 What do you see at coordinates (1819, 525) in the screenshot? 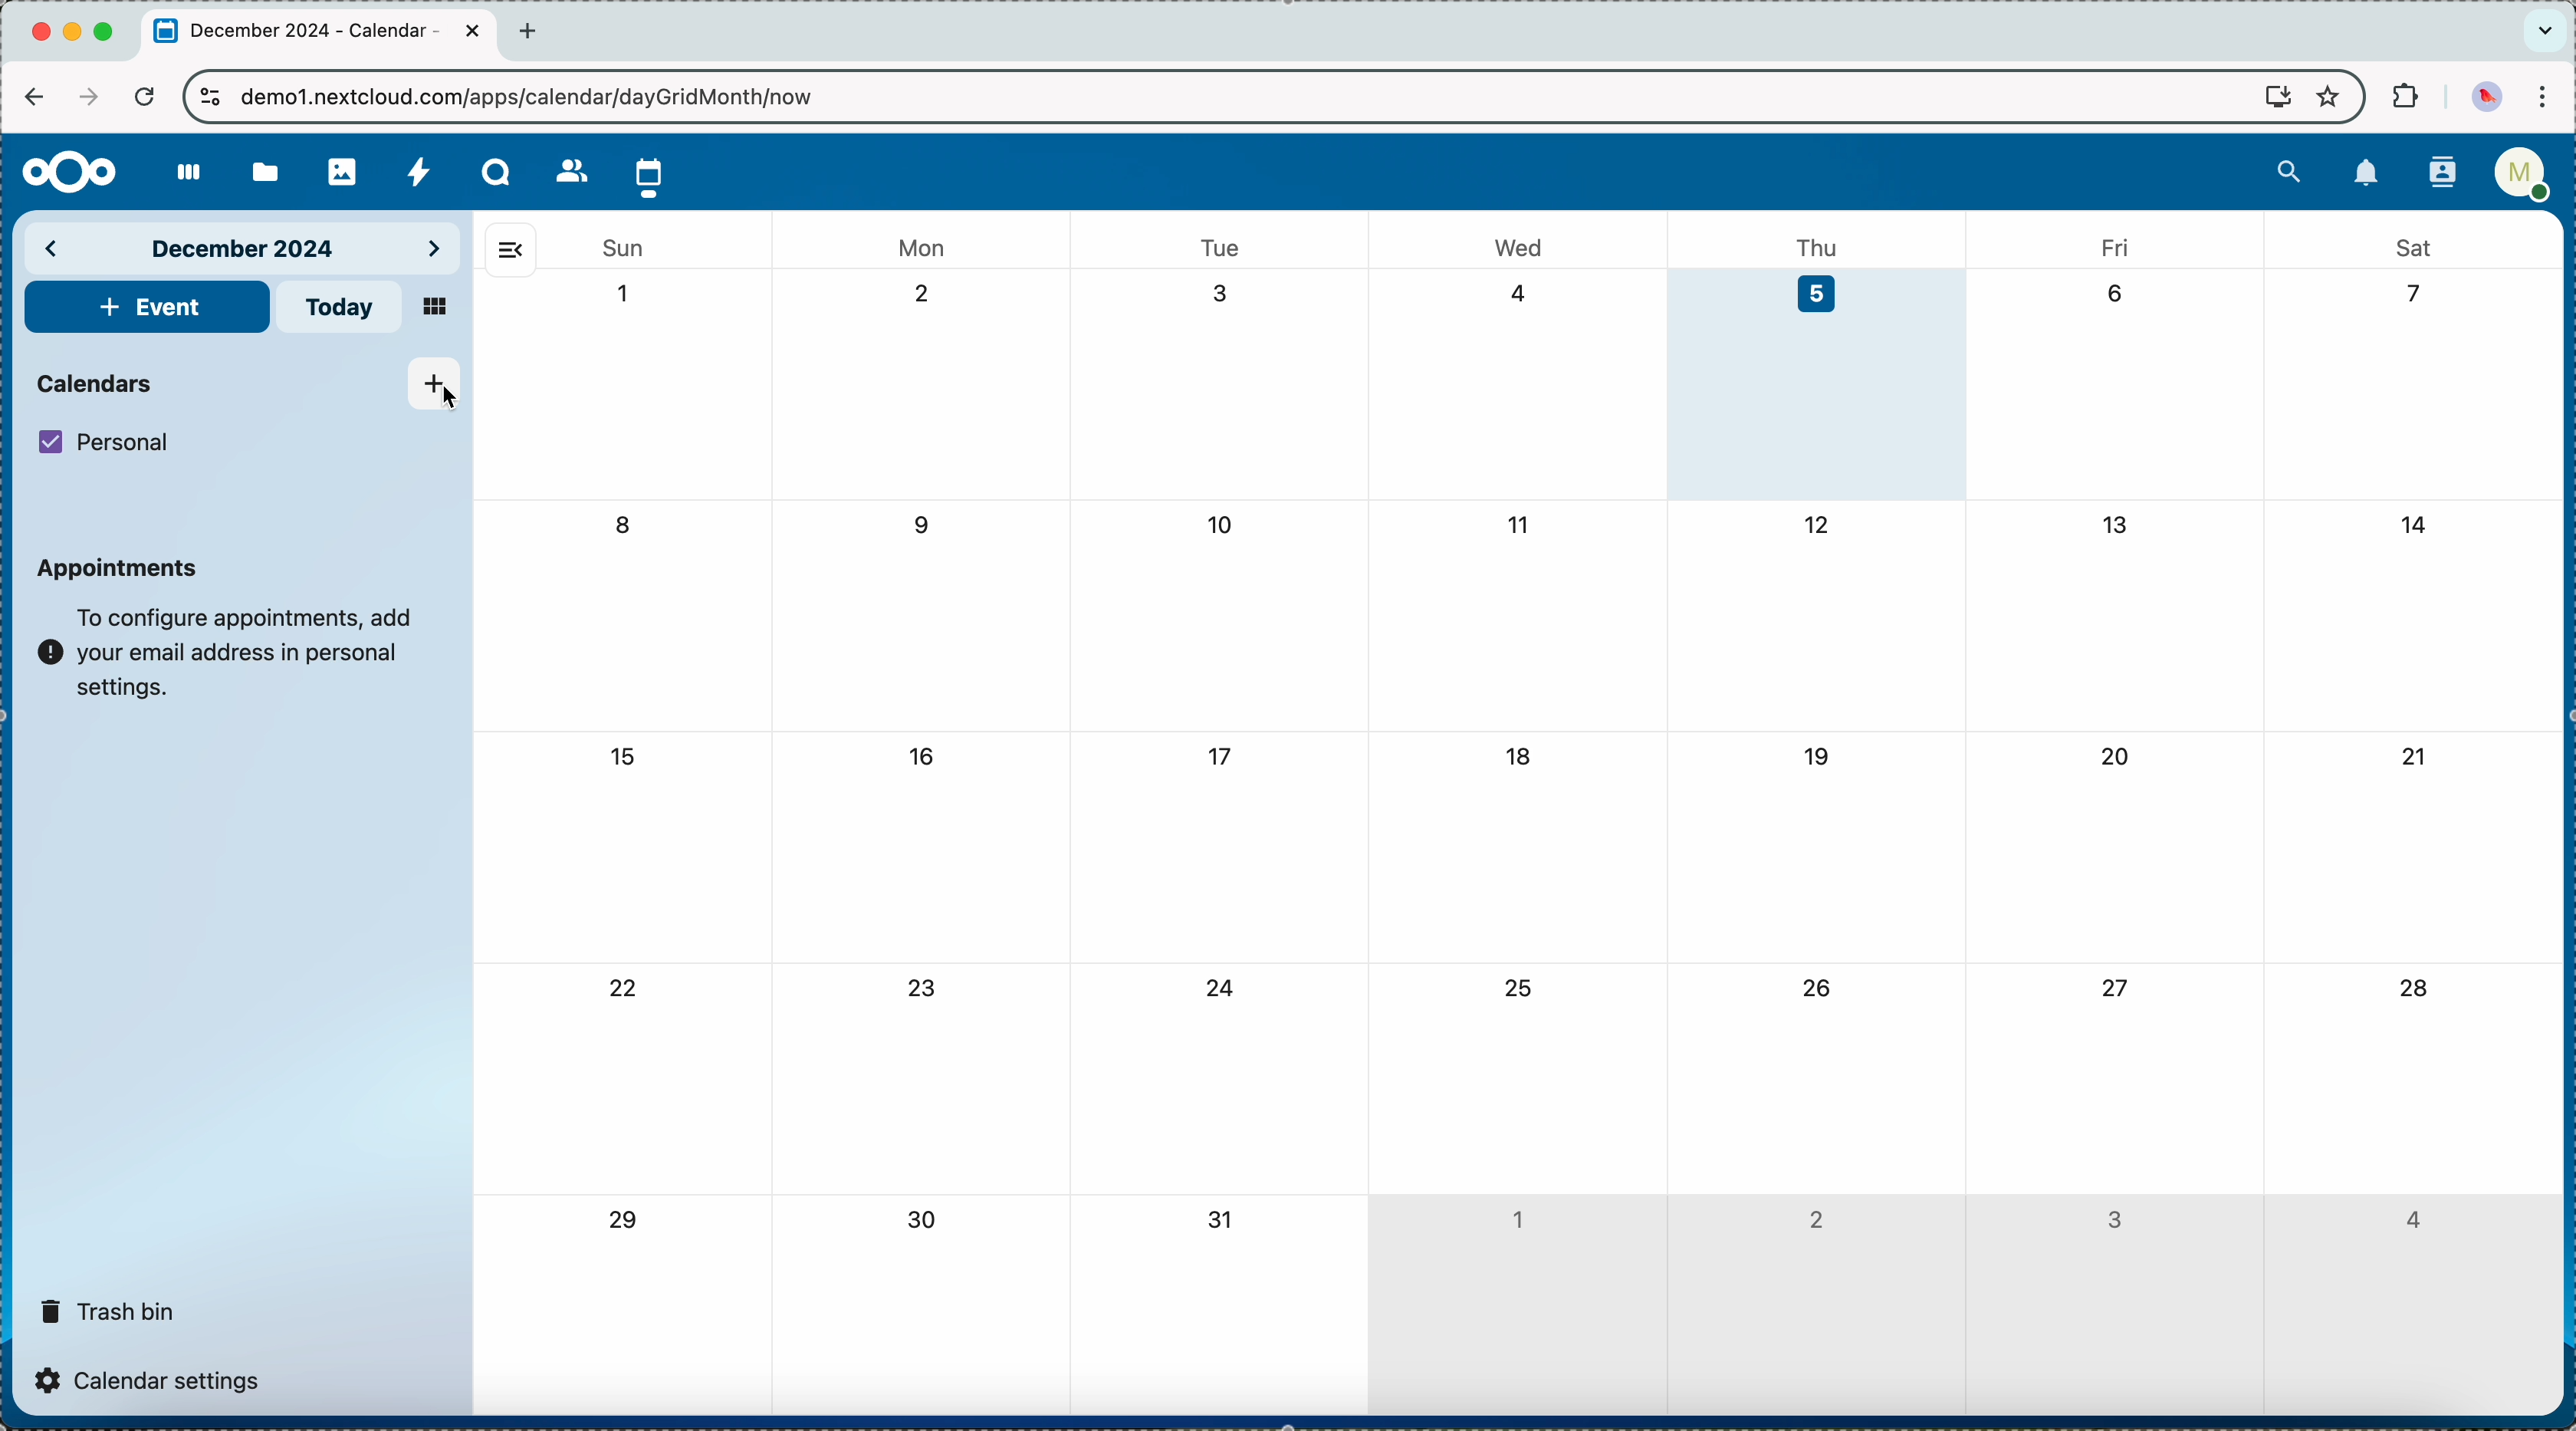
I see `12` at bounding box center [1819, 525].